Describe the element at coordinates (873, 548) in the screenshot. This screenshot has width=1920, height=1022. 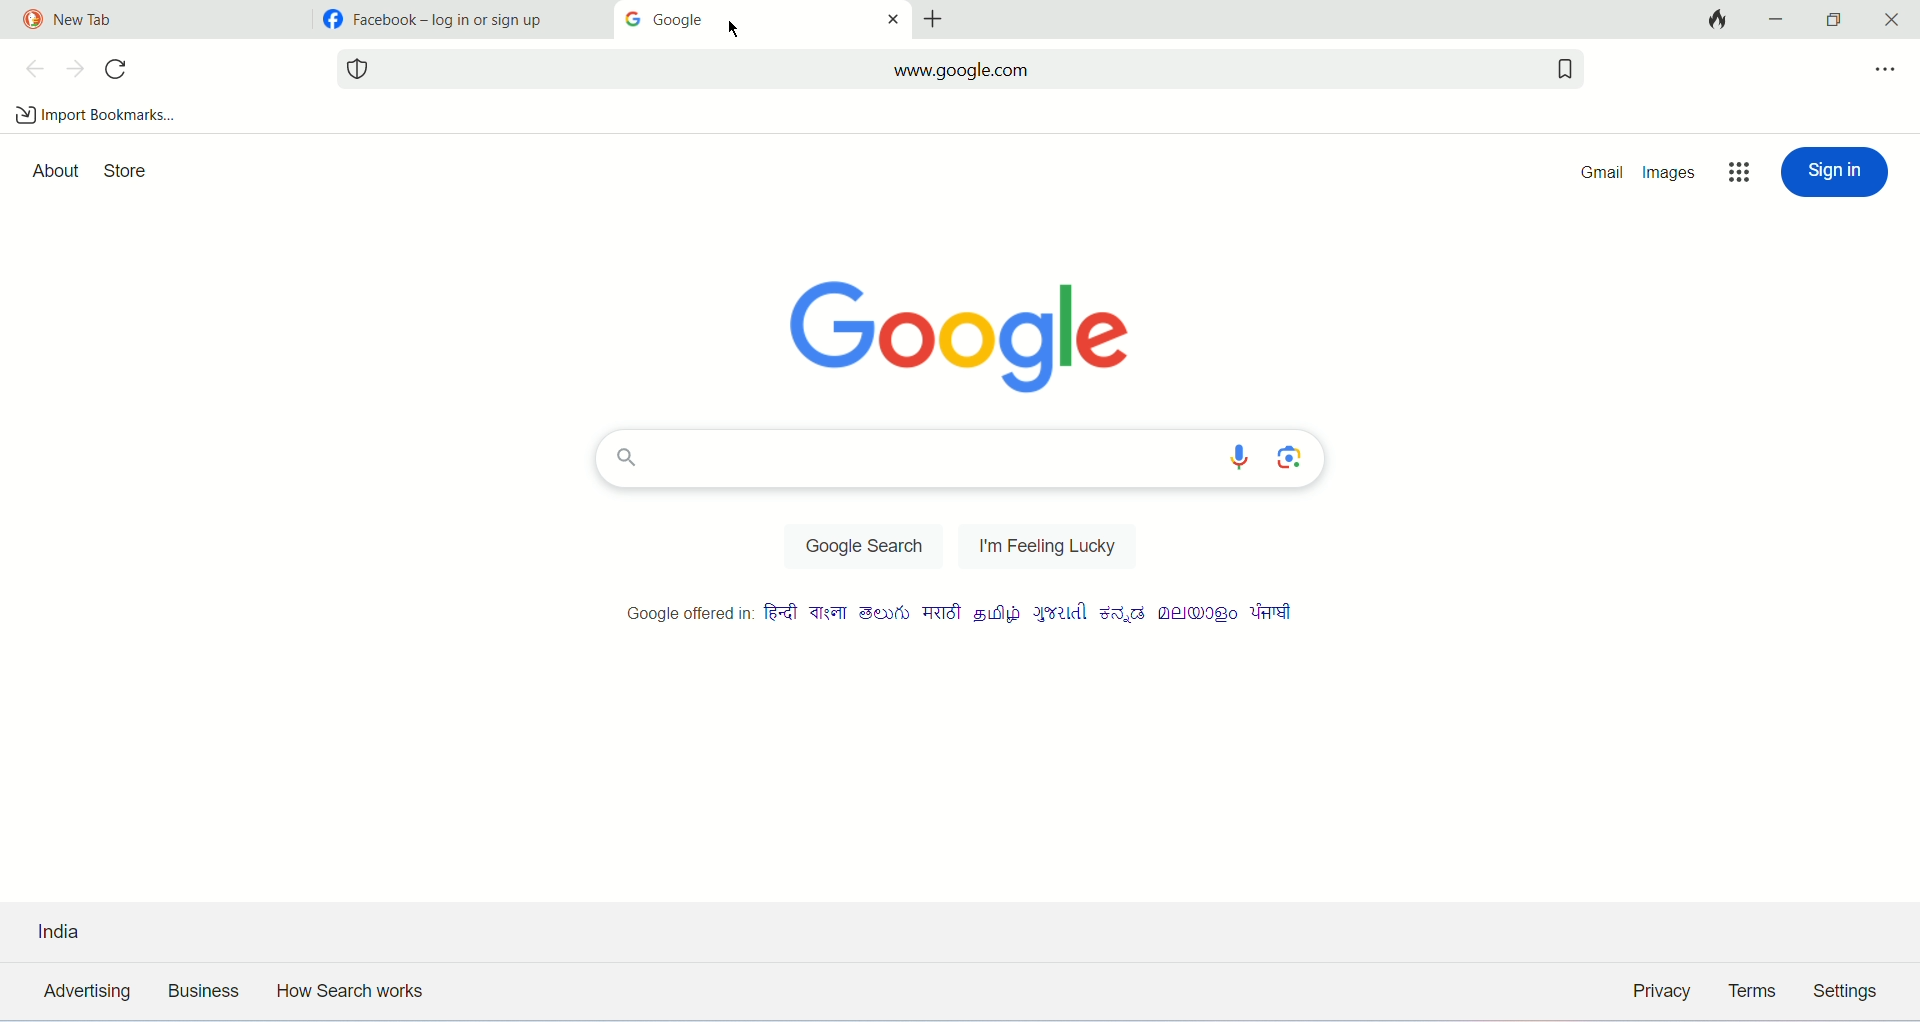
I see `google search` at that location.